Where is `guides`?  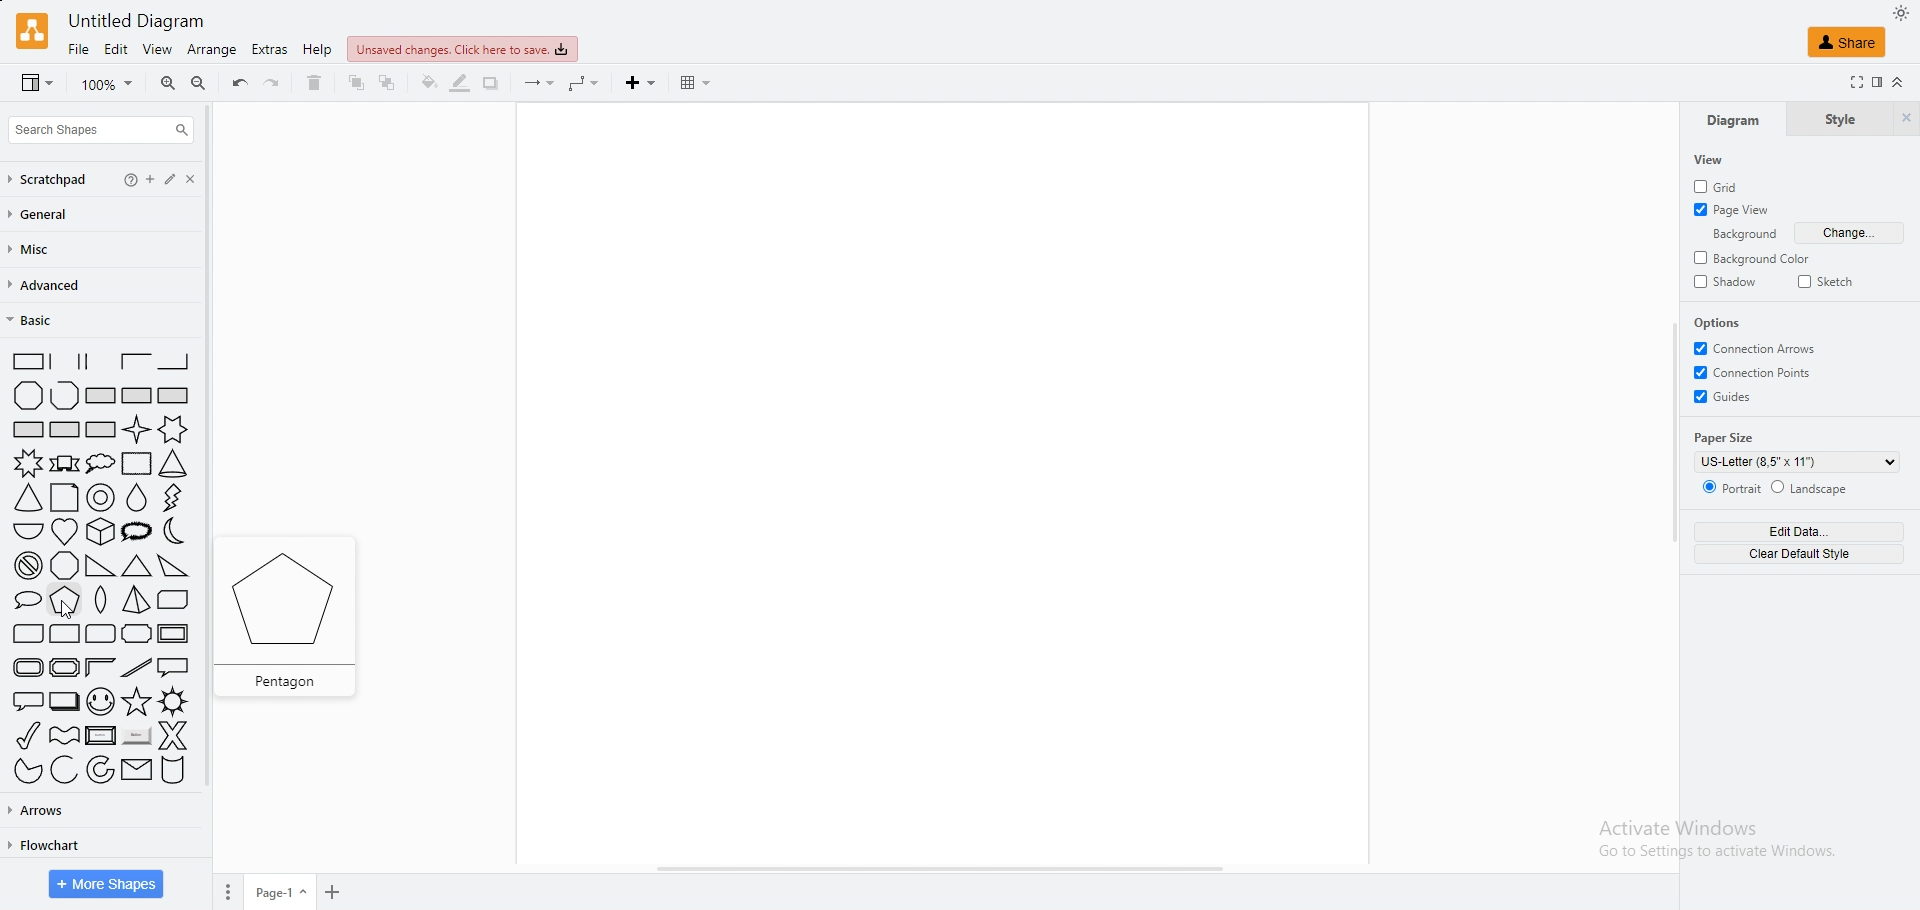
guides is located at coordinates (1725, 396).